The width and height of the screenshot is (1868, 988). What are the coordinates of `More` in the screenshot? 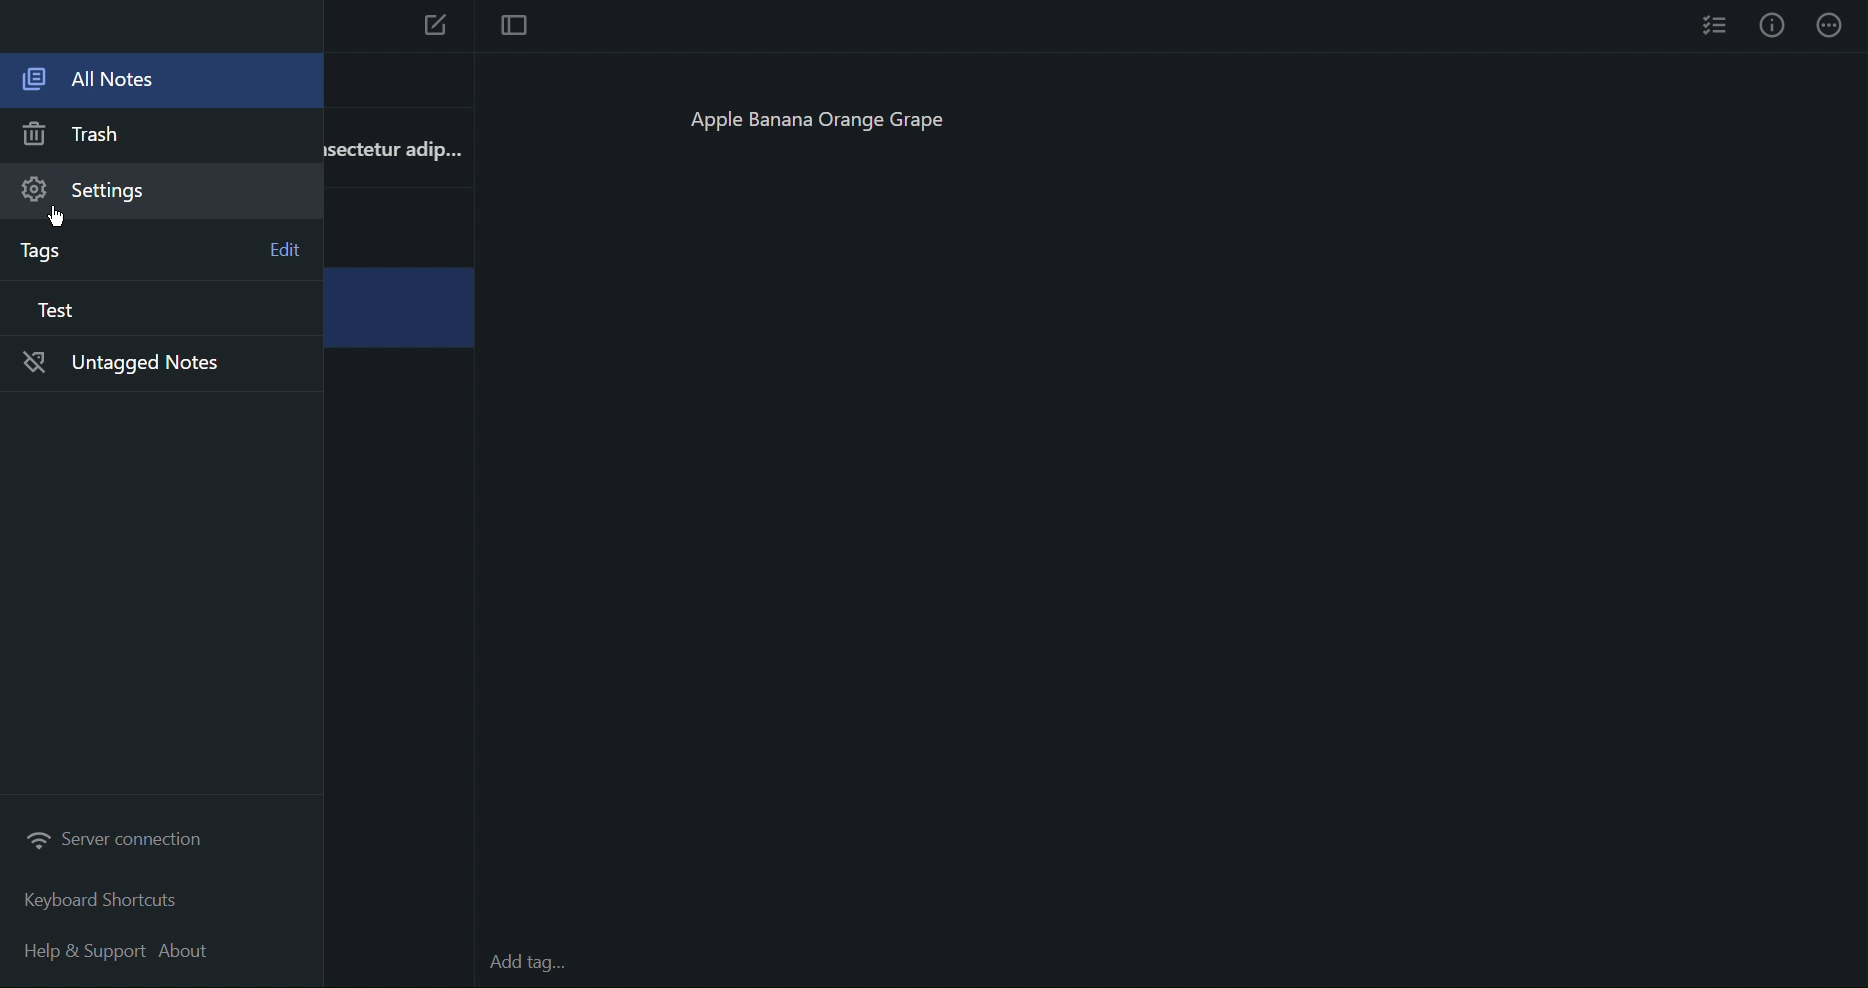 It's located at (1832, 25).